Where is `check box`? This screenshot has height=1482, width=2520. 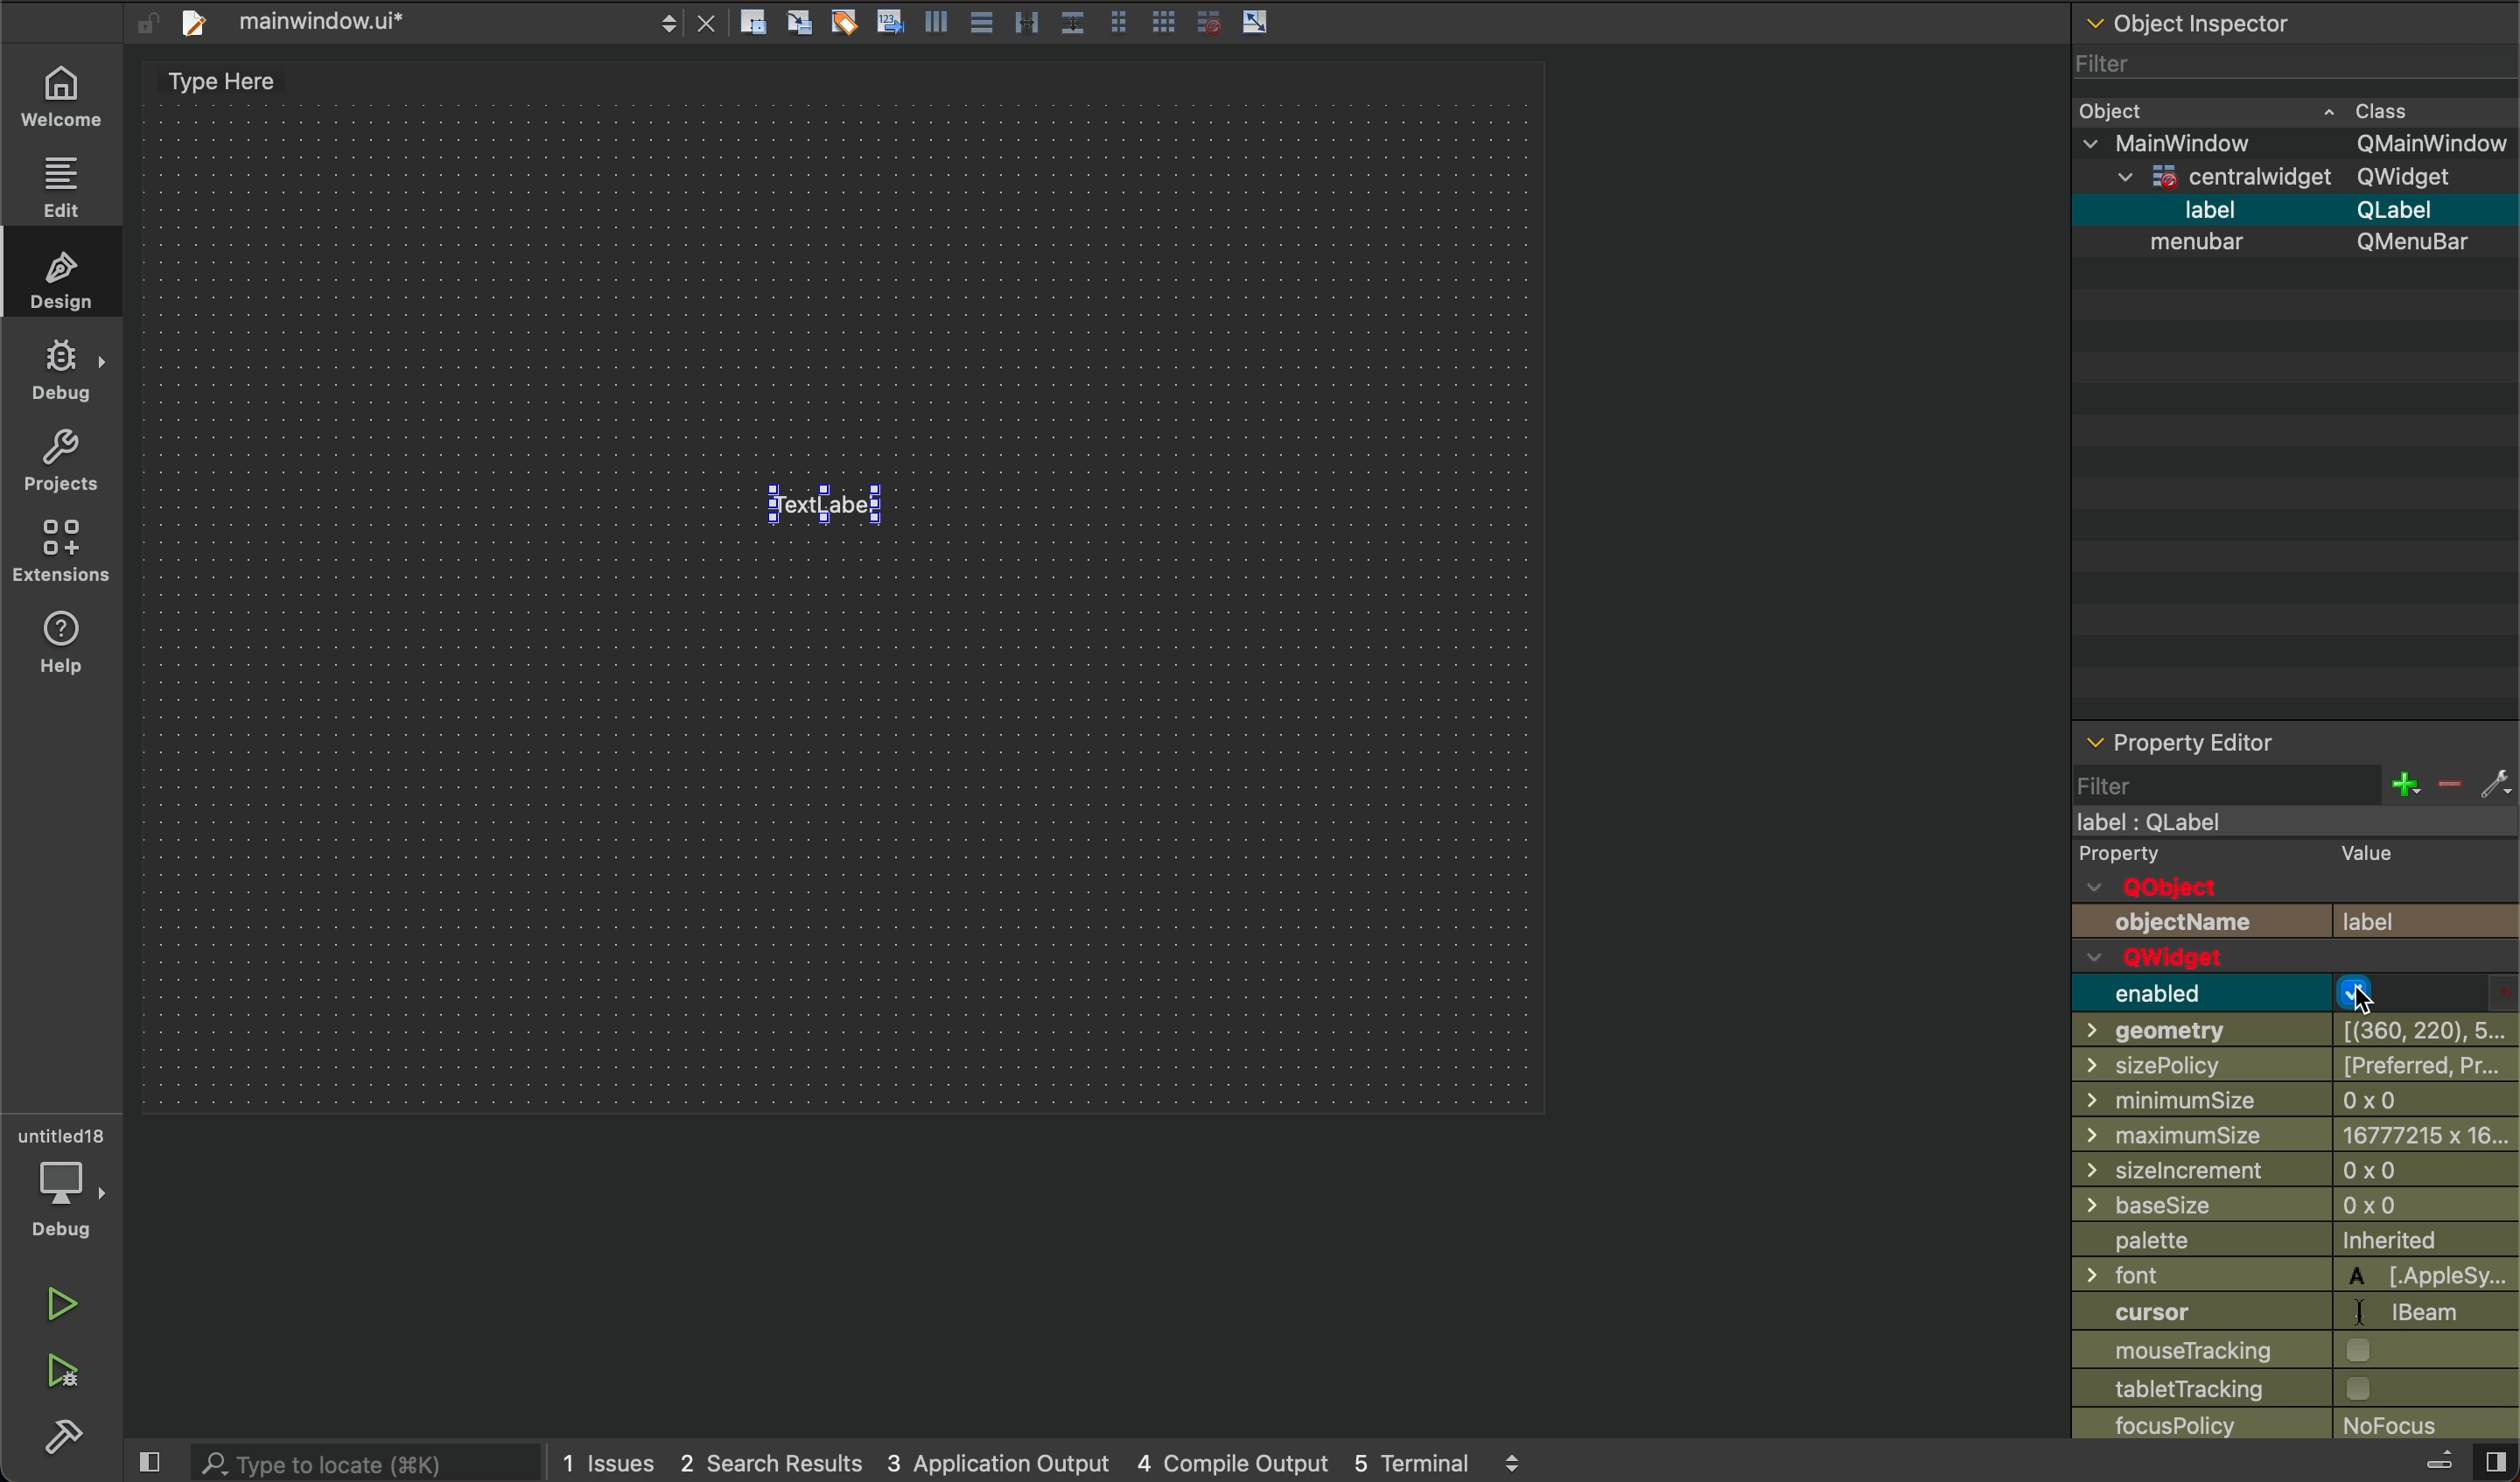 check box is located at coordinates (2367, 994).